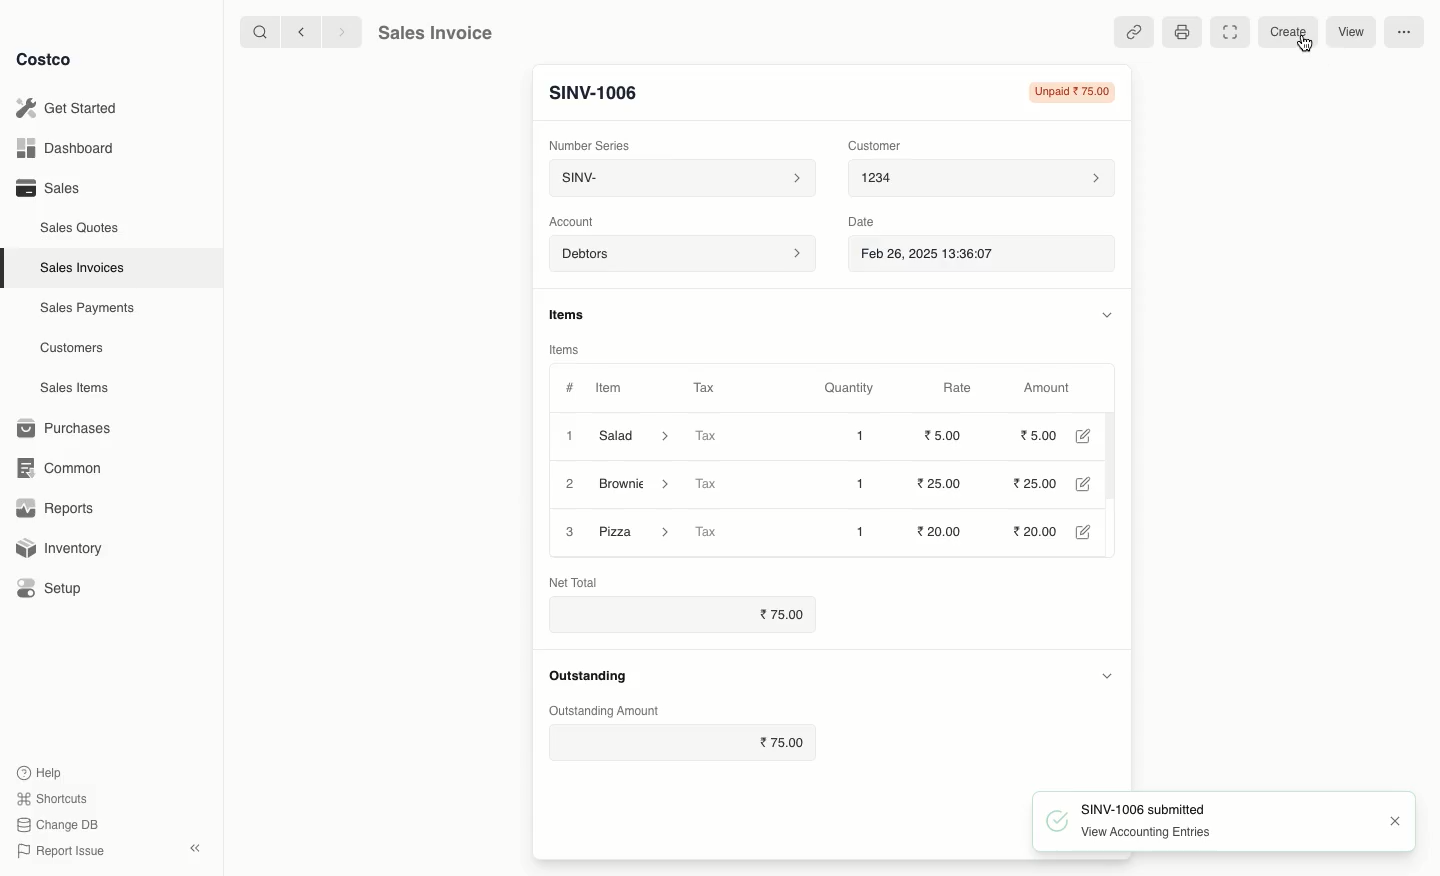 The image size is (1440, 876). I want to click on Tax, so click(733, 483).